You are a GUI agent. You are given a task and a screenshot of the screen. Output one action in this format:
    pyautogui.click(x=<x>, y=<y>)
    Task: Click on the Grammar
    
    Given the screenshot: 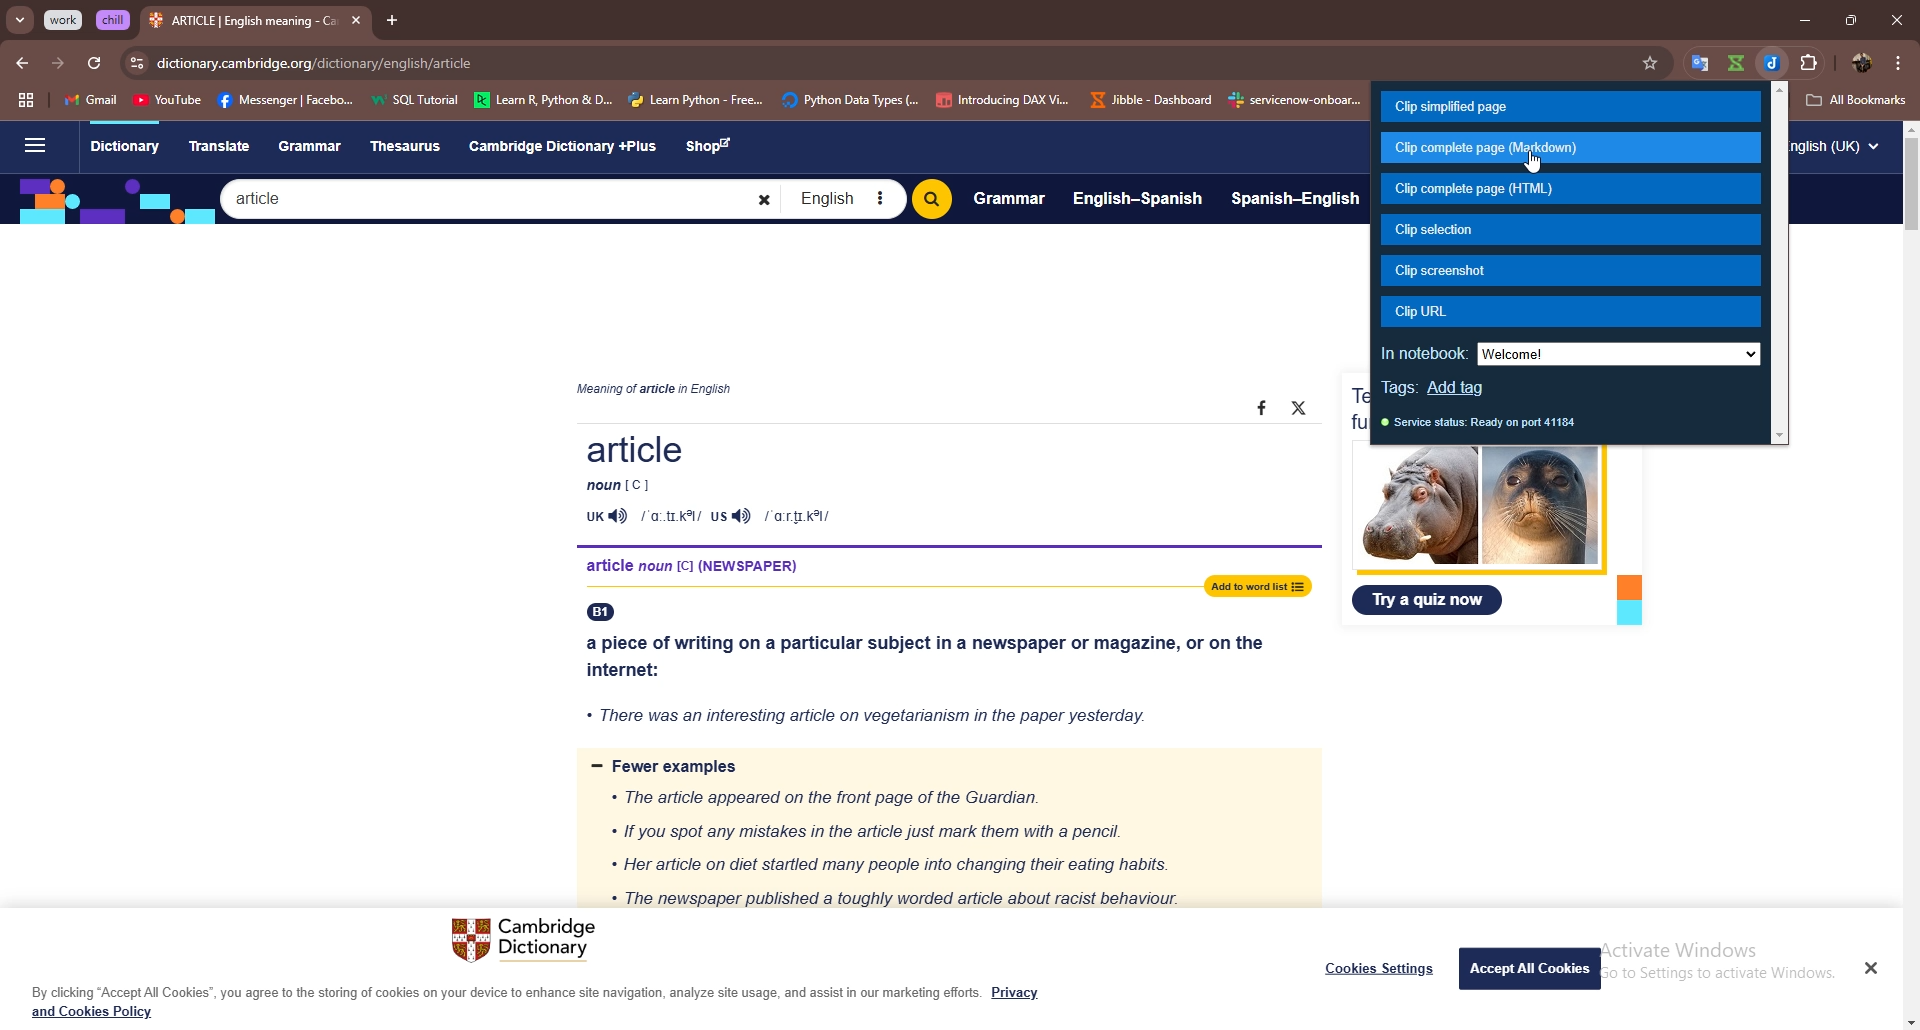 What is the action you would take?
    pyautogui.click(x=1009, y=197)
    